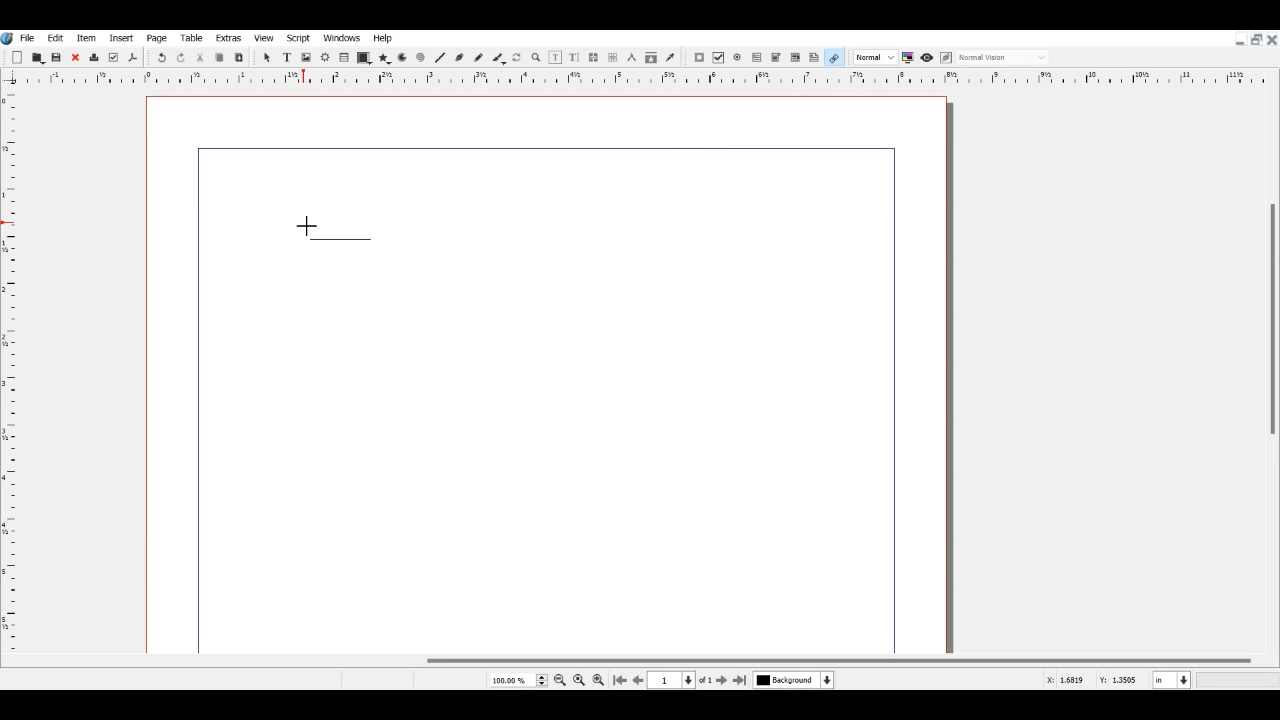  What do you see at coordinates (796, 681) in the screenshot?
I see `Select current Layer` at bounding box center [796, 681].